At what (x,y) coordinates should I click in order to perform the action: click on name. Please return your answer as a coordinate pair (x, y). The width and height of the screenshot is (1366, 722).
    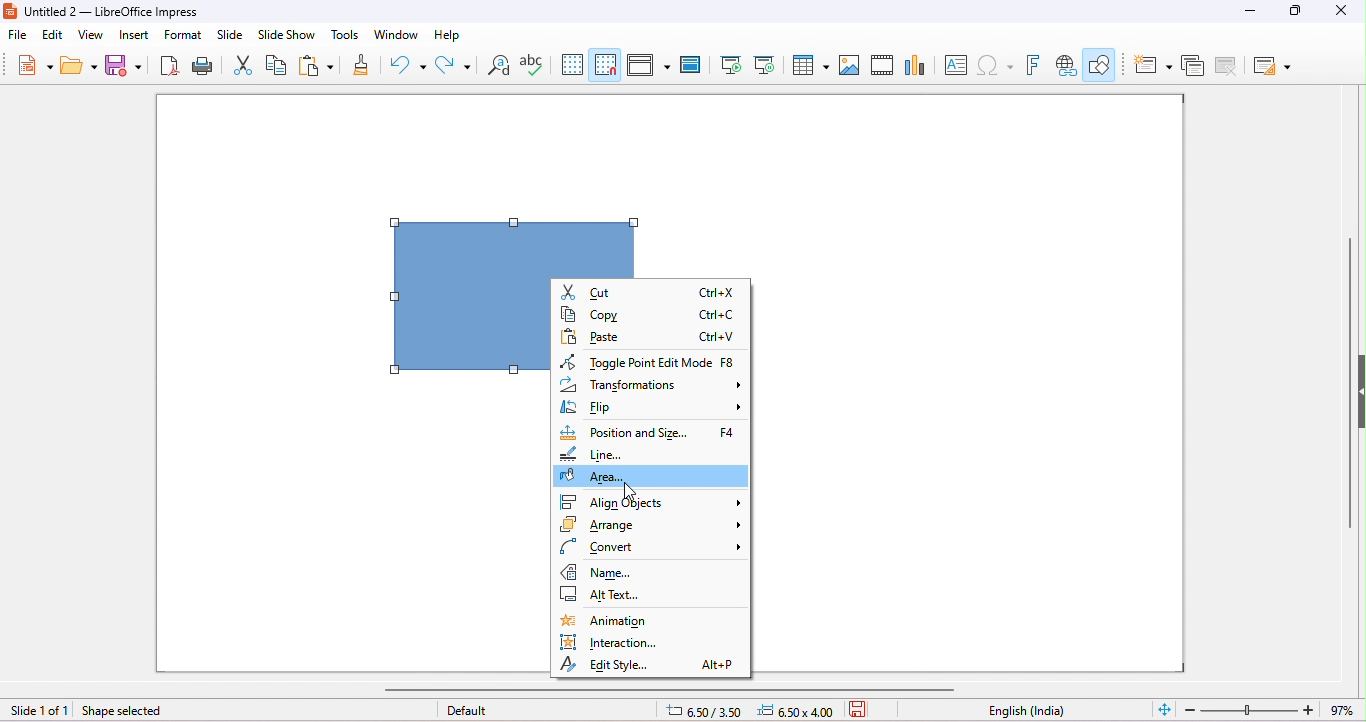
    Looking at the image, I should click on (653, 573).